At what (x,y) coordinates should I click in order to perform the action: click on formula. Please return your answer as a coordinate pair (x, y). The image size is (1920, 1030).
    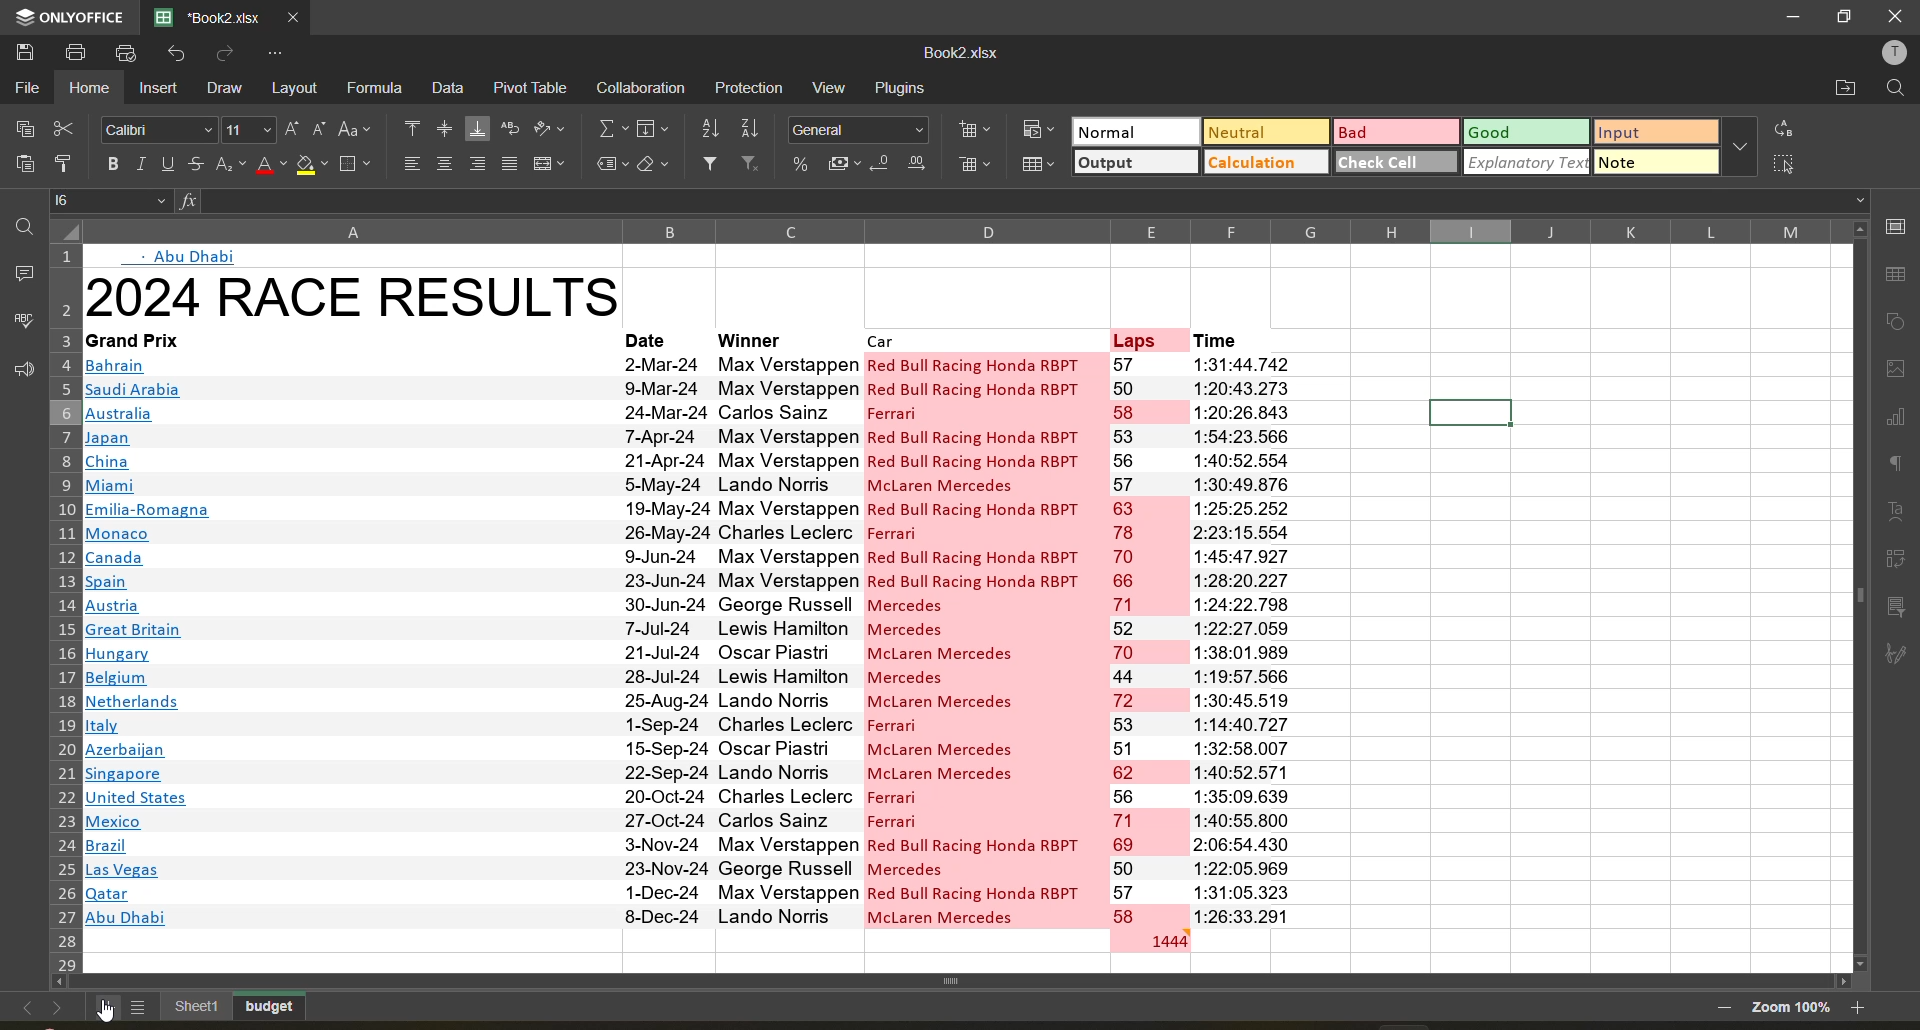
    Looking at the image, I should click on (374, 88).